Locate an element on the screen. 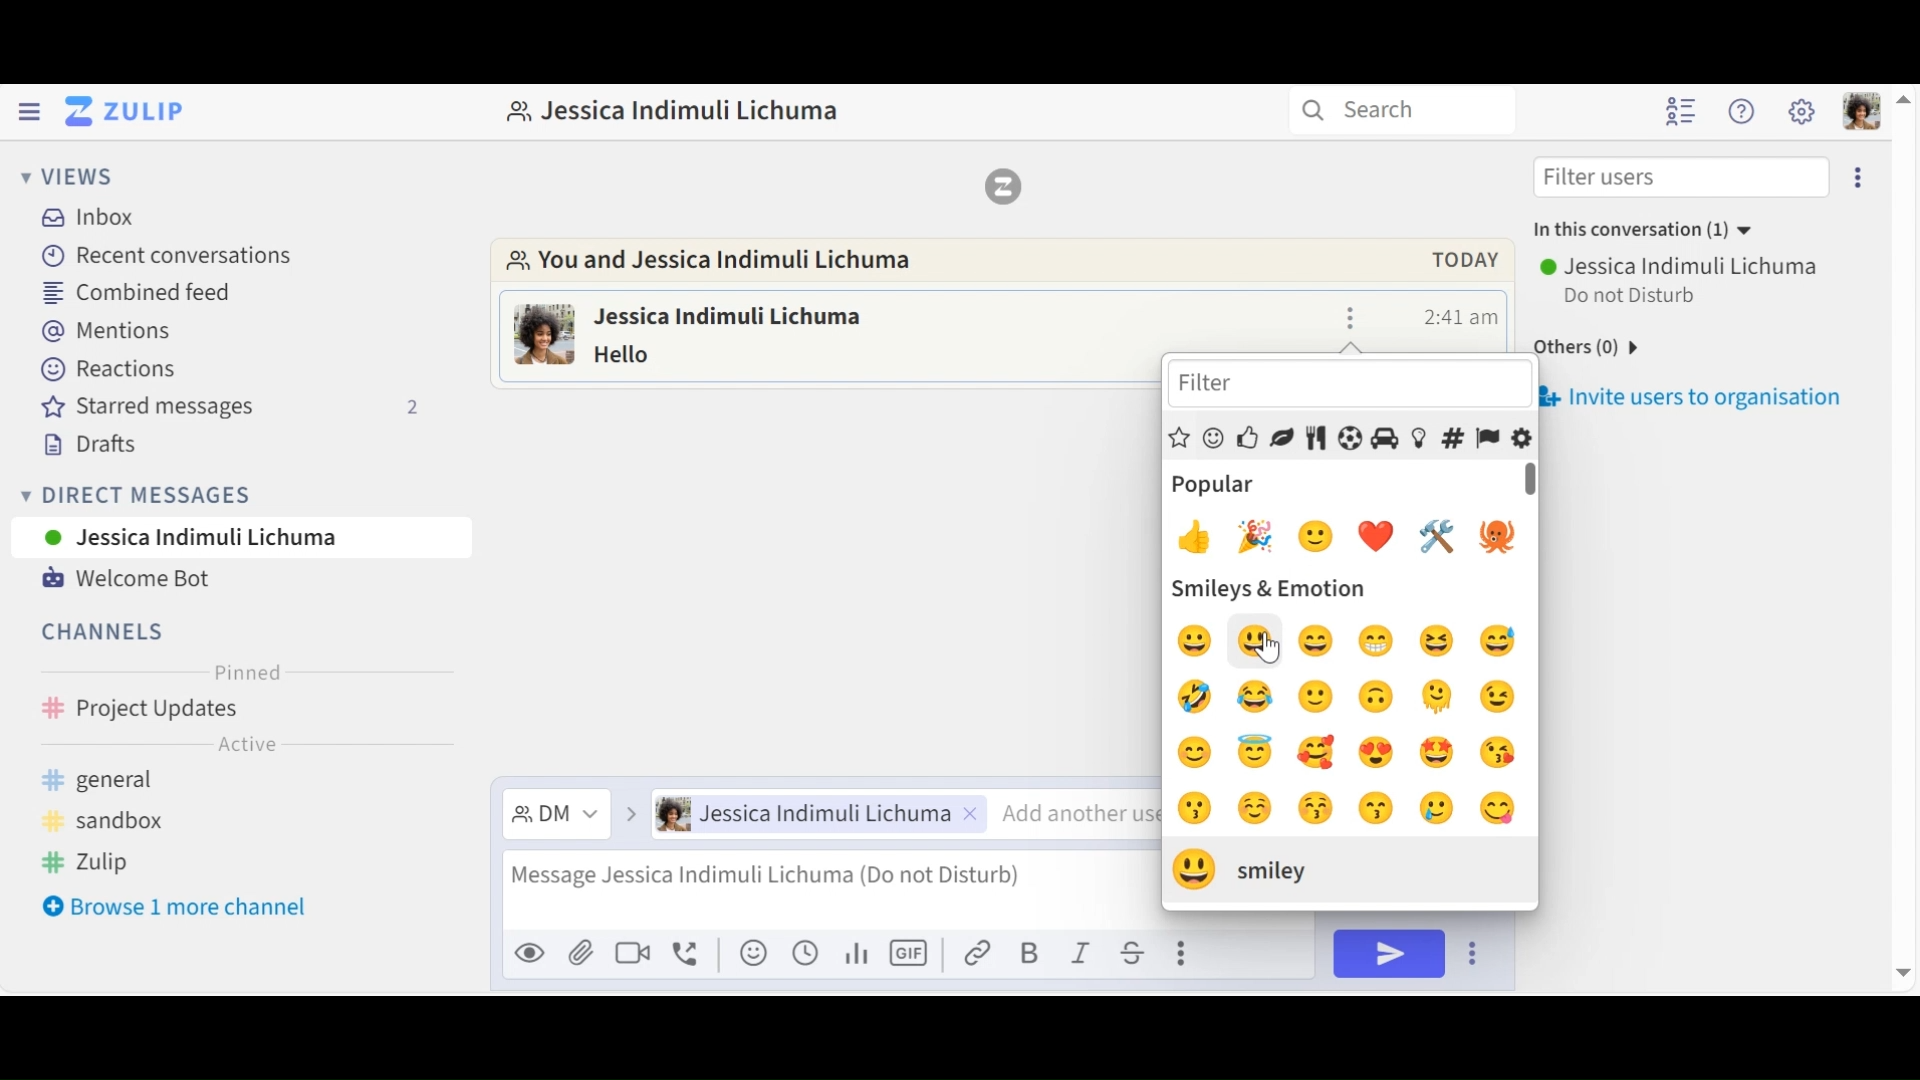  Help Menu is located at coordinates (1742, 110).